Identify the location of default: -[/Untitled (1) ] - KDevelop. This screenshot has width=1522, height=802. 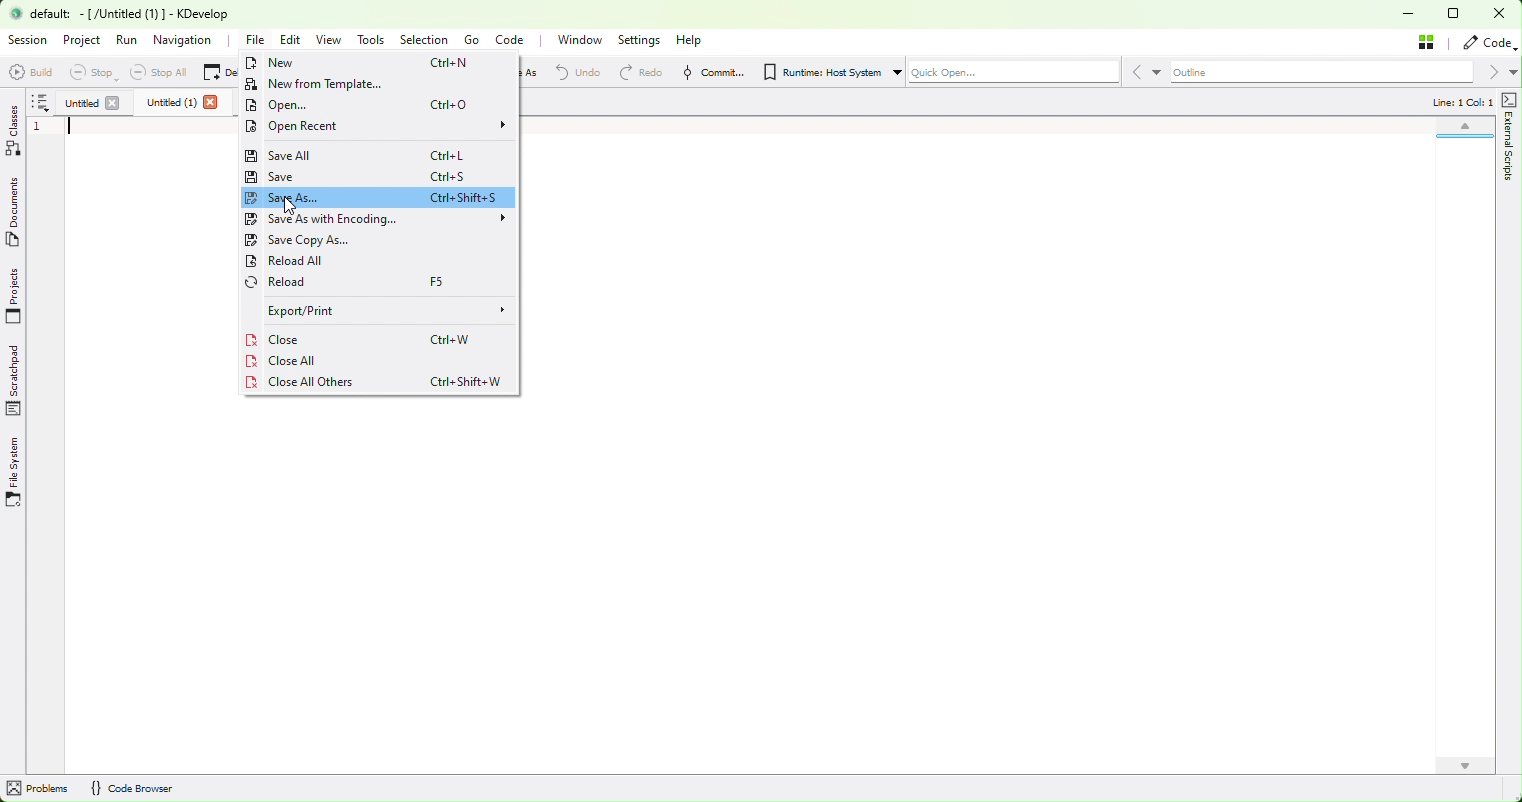
(130, 14).